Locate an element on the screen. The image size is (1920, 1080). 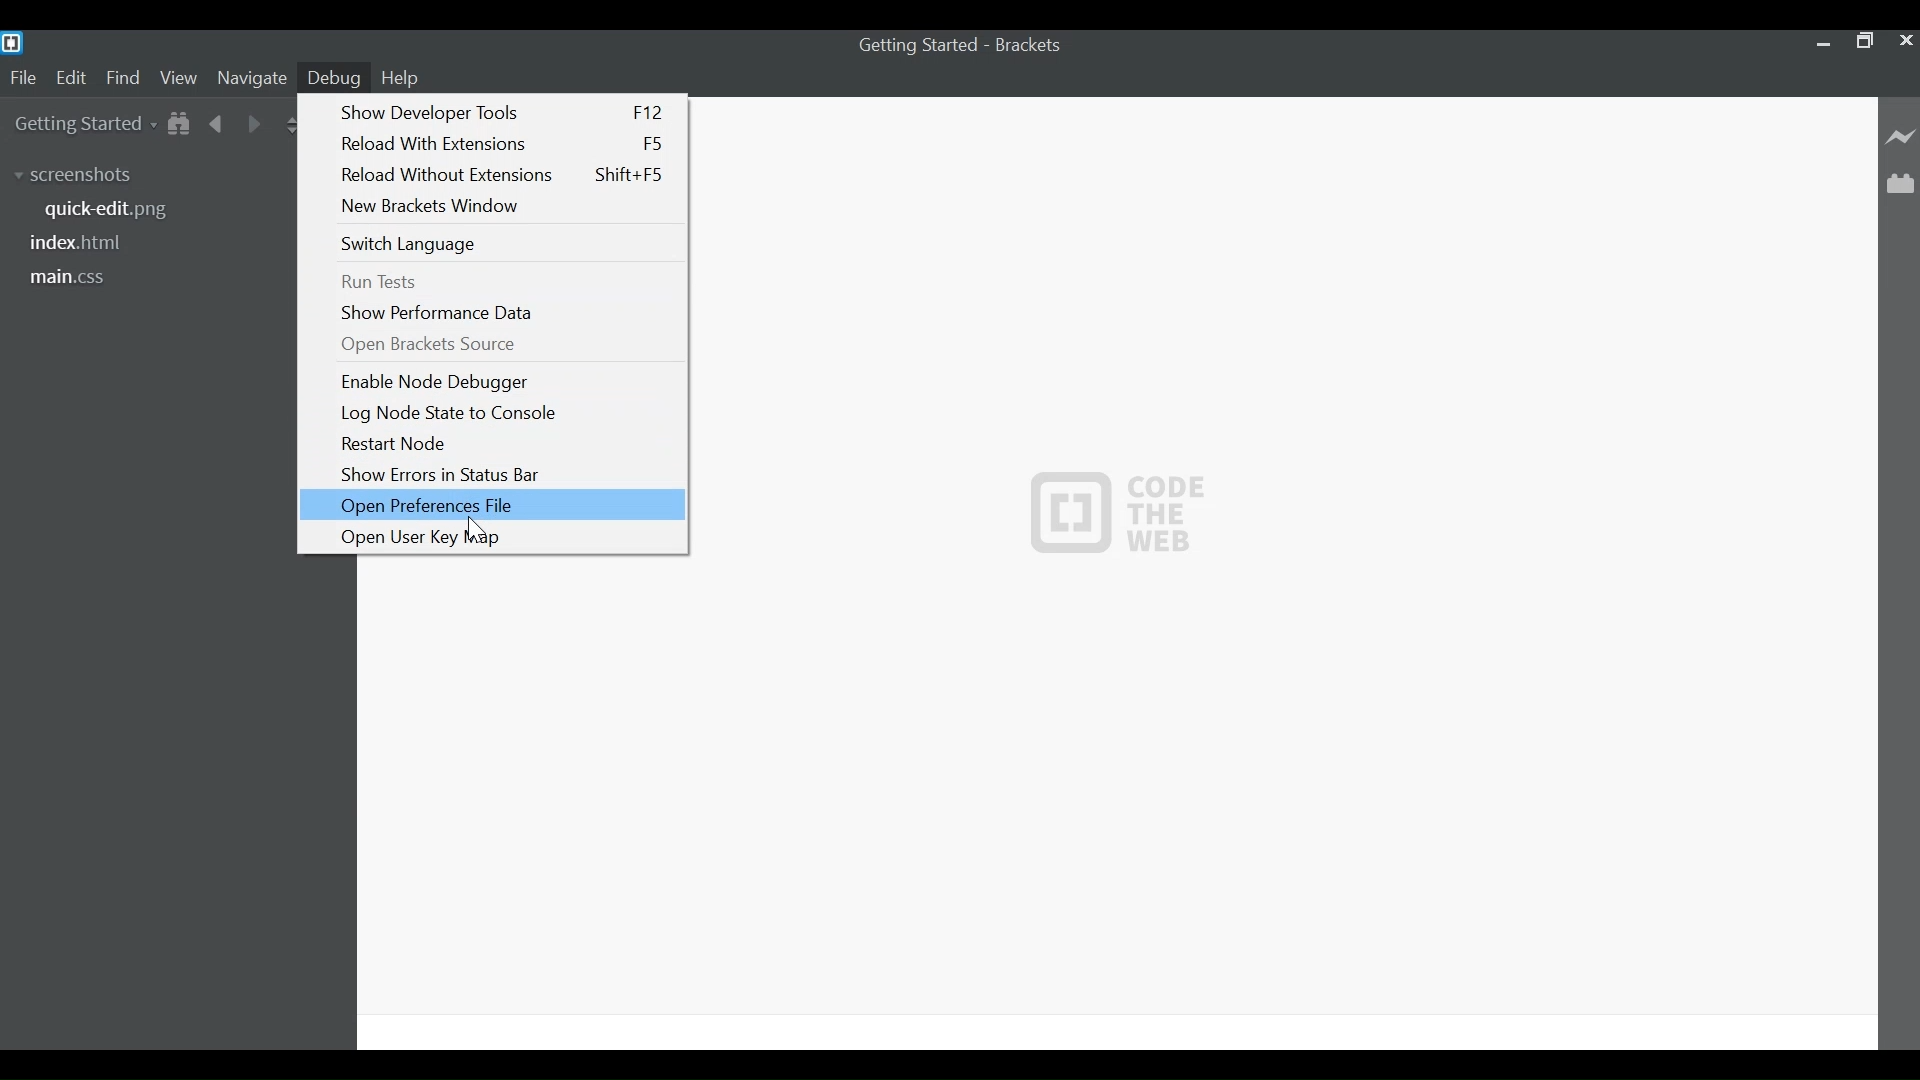
index.html is located at coordinates (83, 241).